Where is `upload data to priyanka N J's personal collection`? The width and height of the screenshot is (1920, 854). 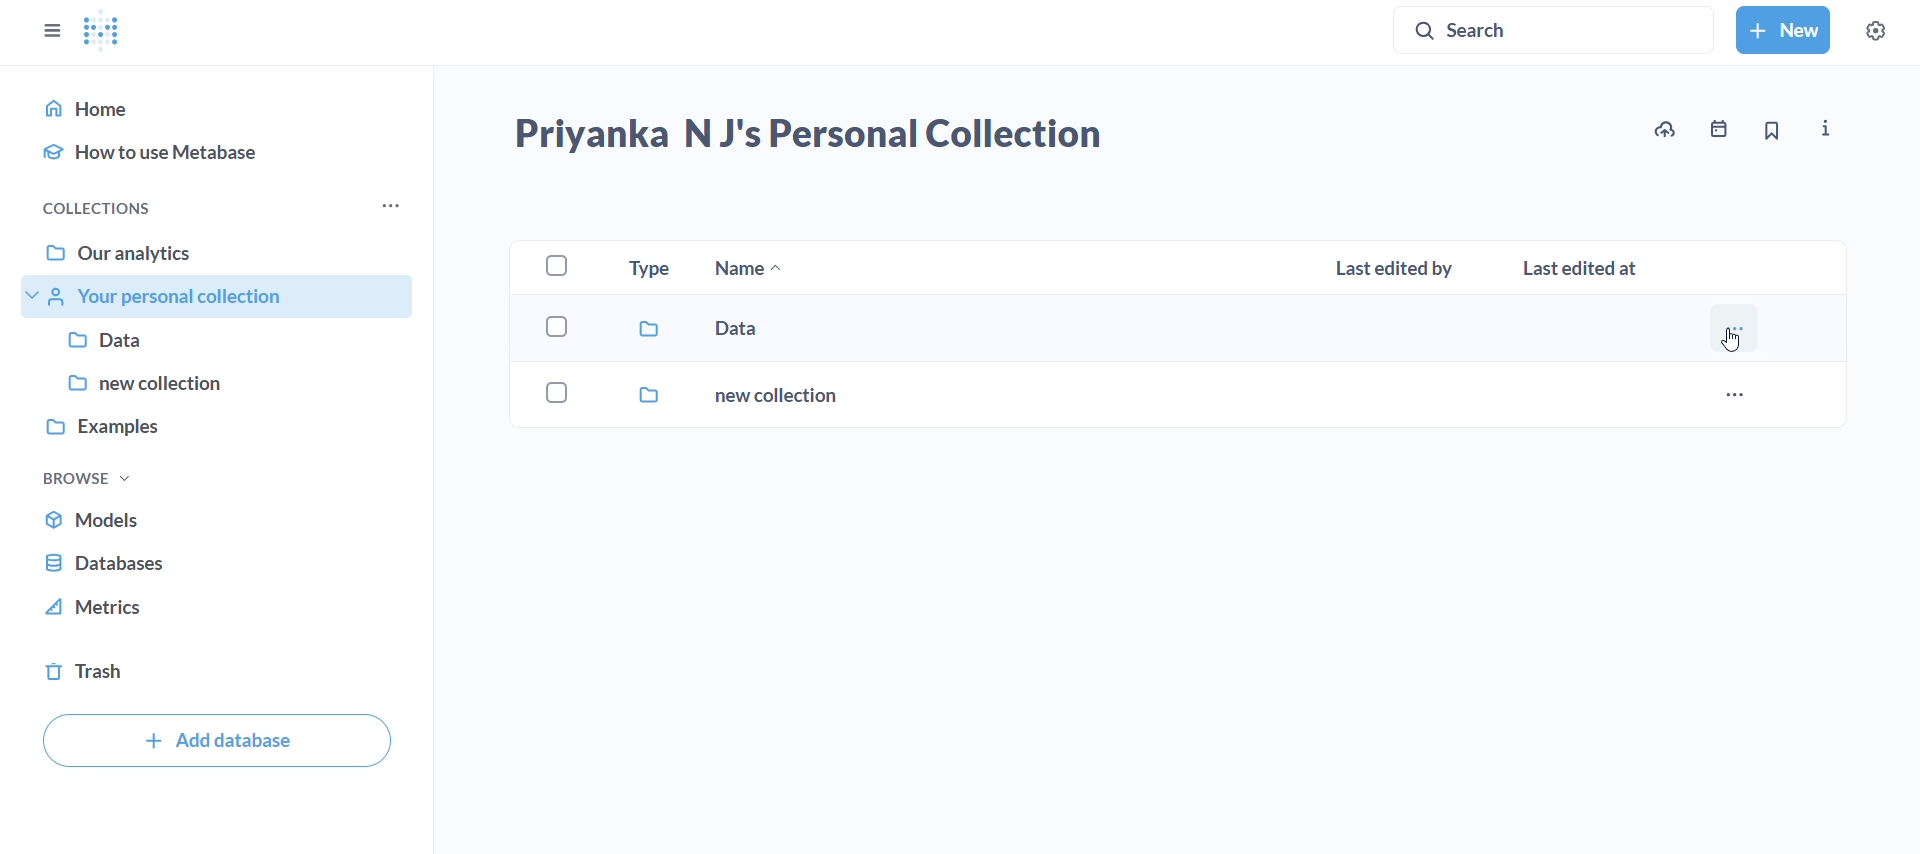 upload data to priyanka N J's personal collection is located at coordinates (1663, 129).